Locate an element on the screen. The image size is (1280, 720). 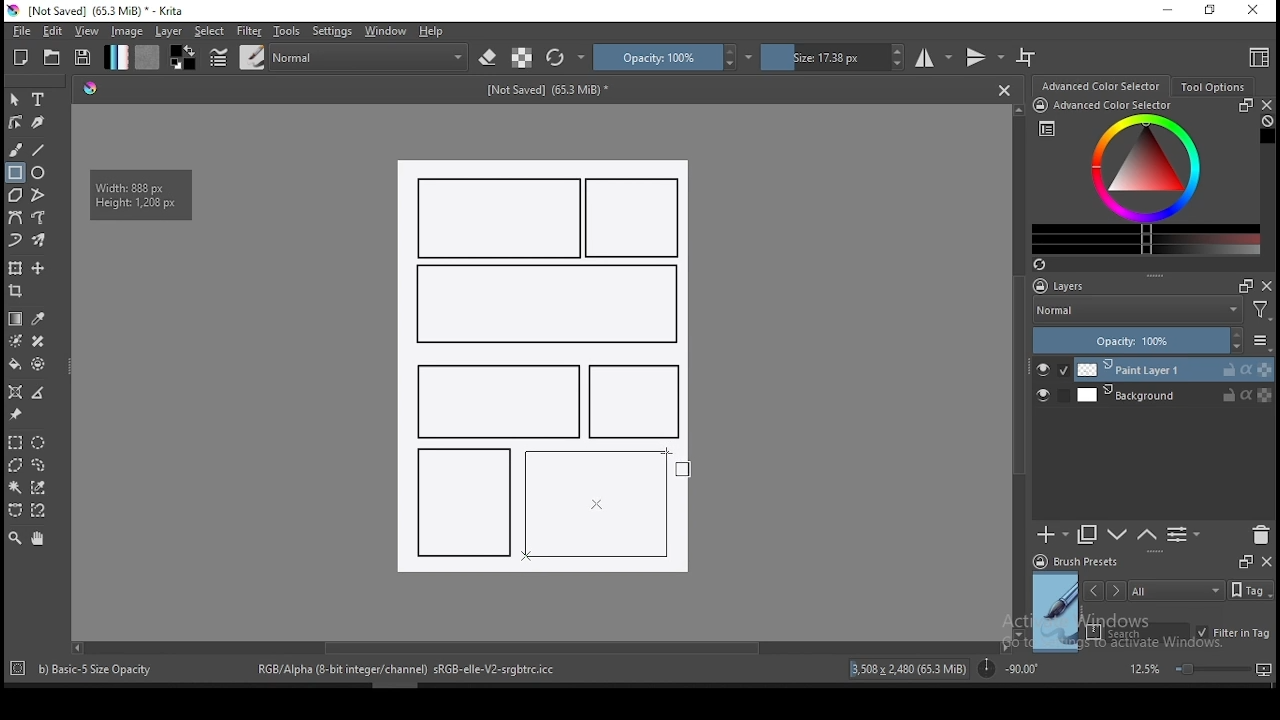
Clear is located at coordinates (1267, 123).